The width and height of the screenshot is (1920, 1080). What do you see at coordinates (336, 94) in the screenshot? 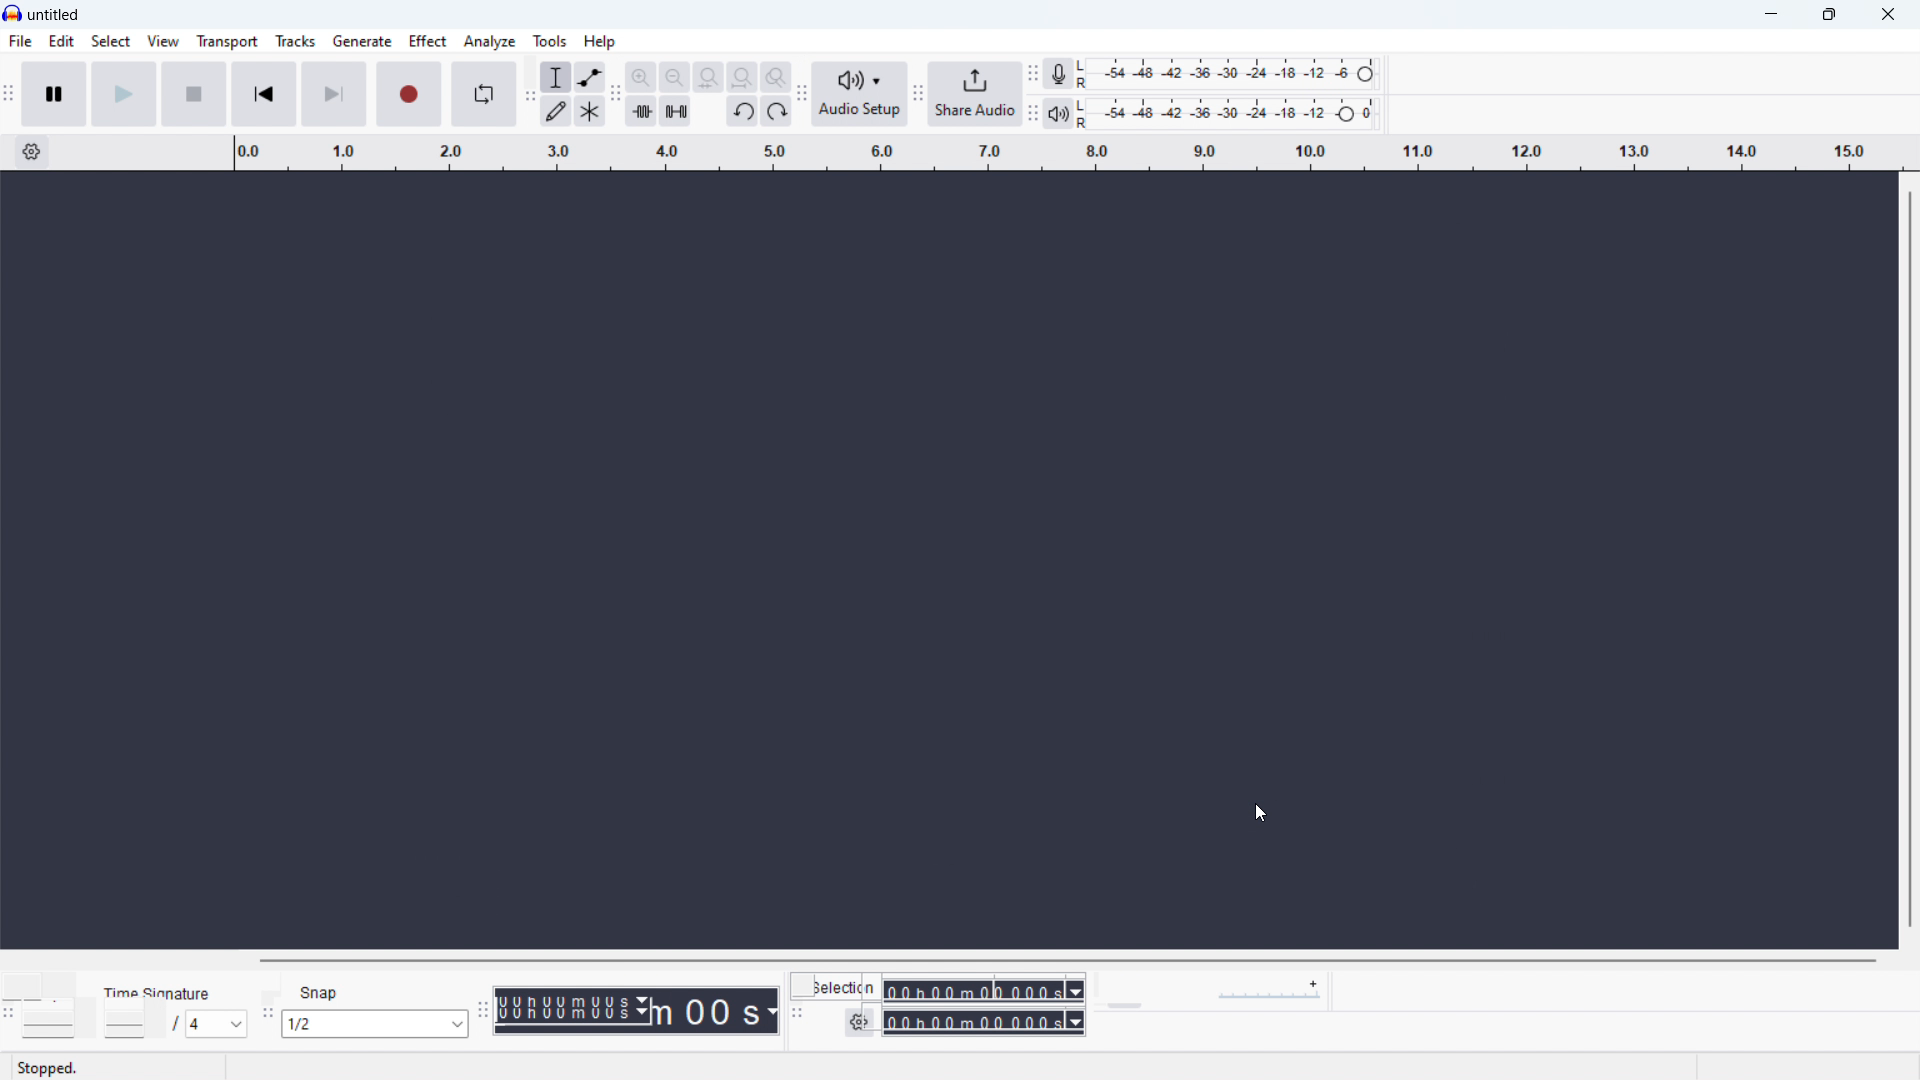
I see `skip to end` at bounding box center [336, 94].